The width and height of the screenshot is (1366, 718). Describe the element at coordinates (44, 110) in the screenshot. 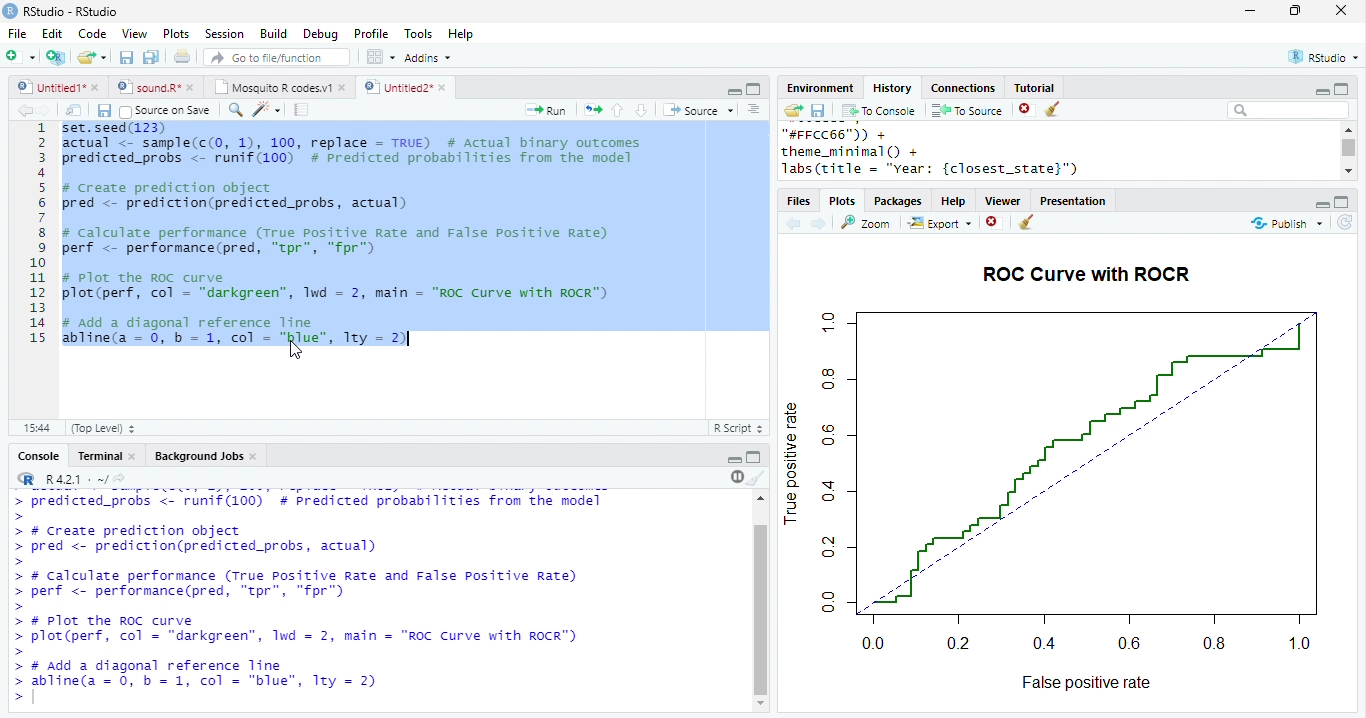

I see `forward` at that location.